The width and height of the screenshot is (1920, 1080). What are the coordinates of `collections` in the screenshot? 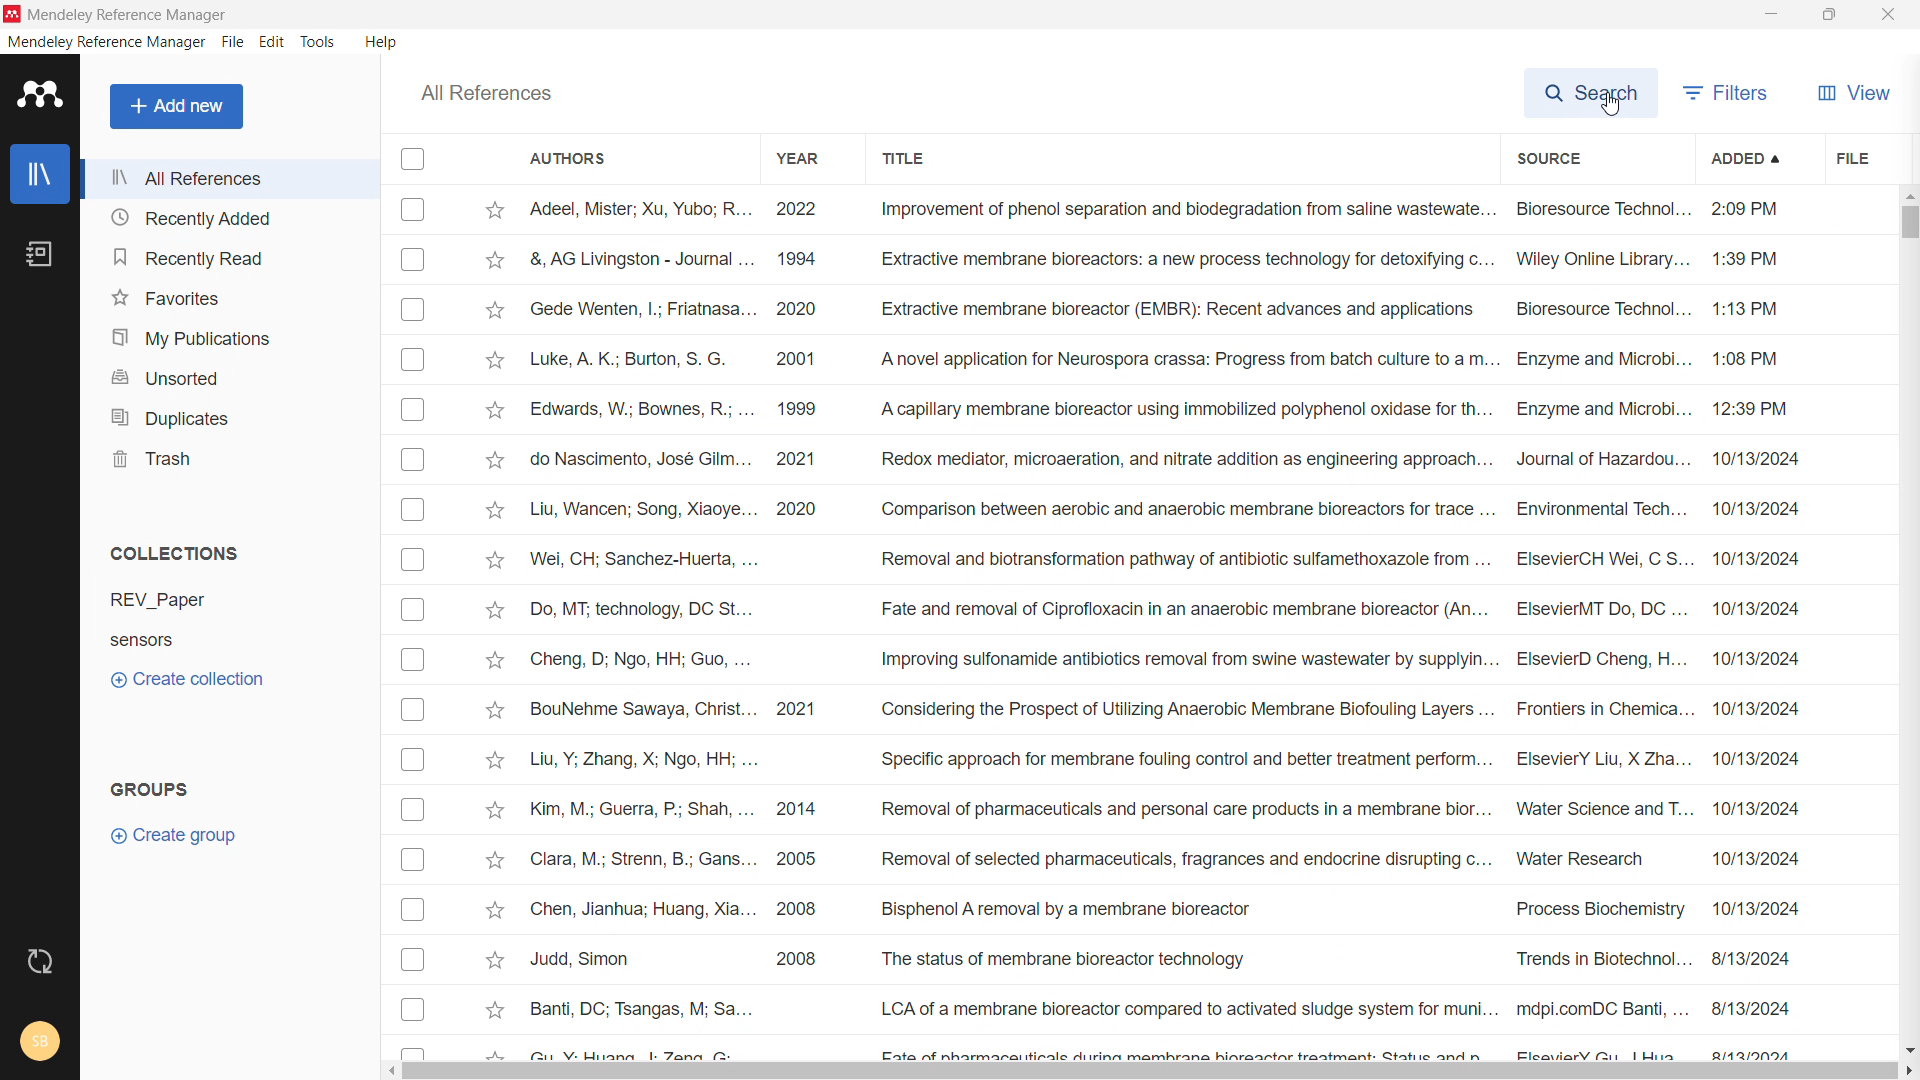 It's located at (174, 552).